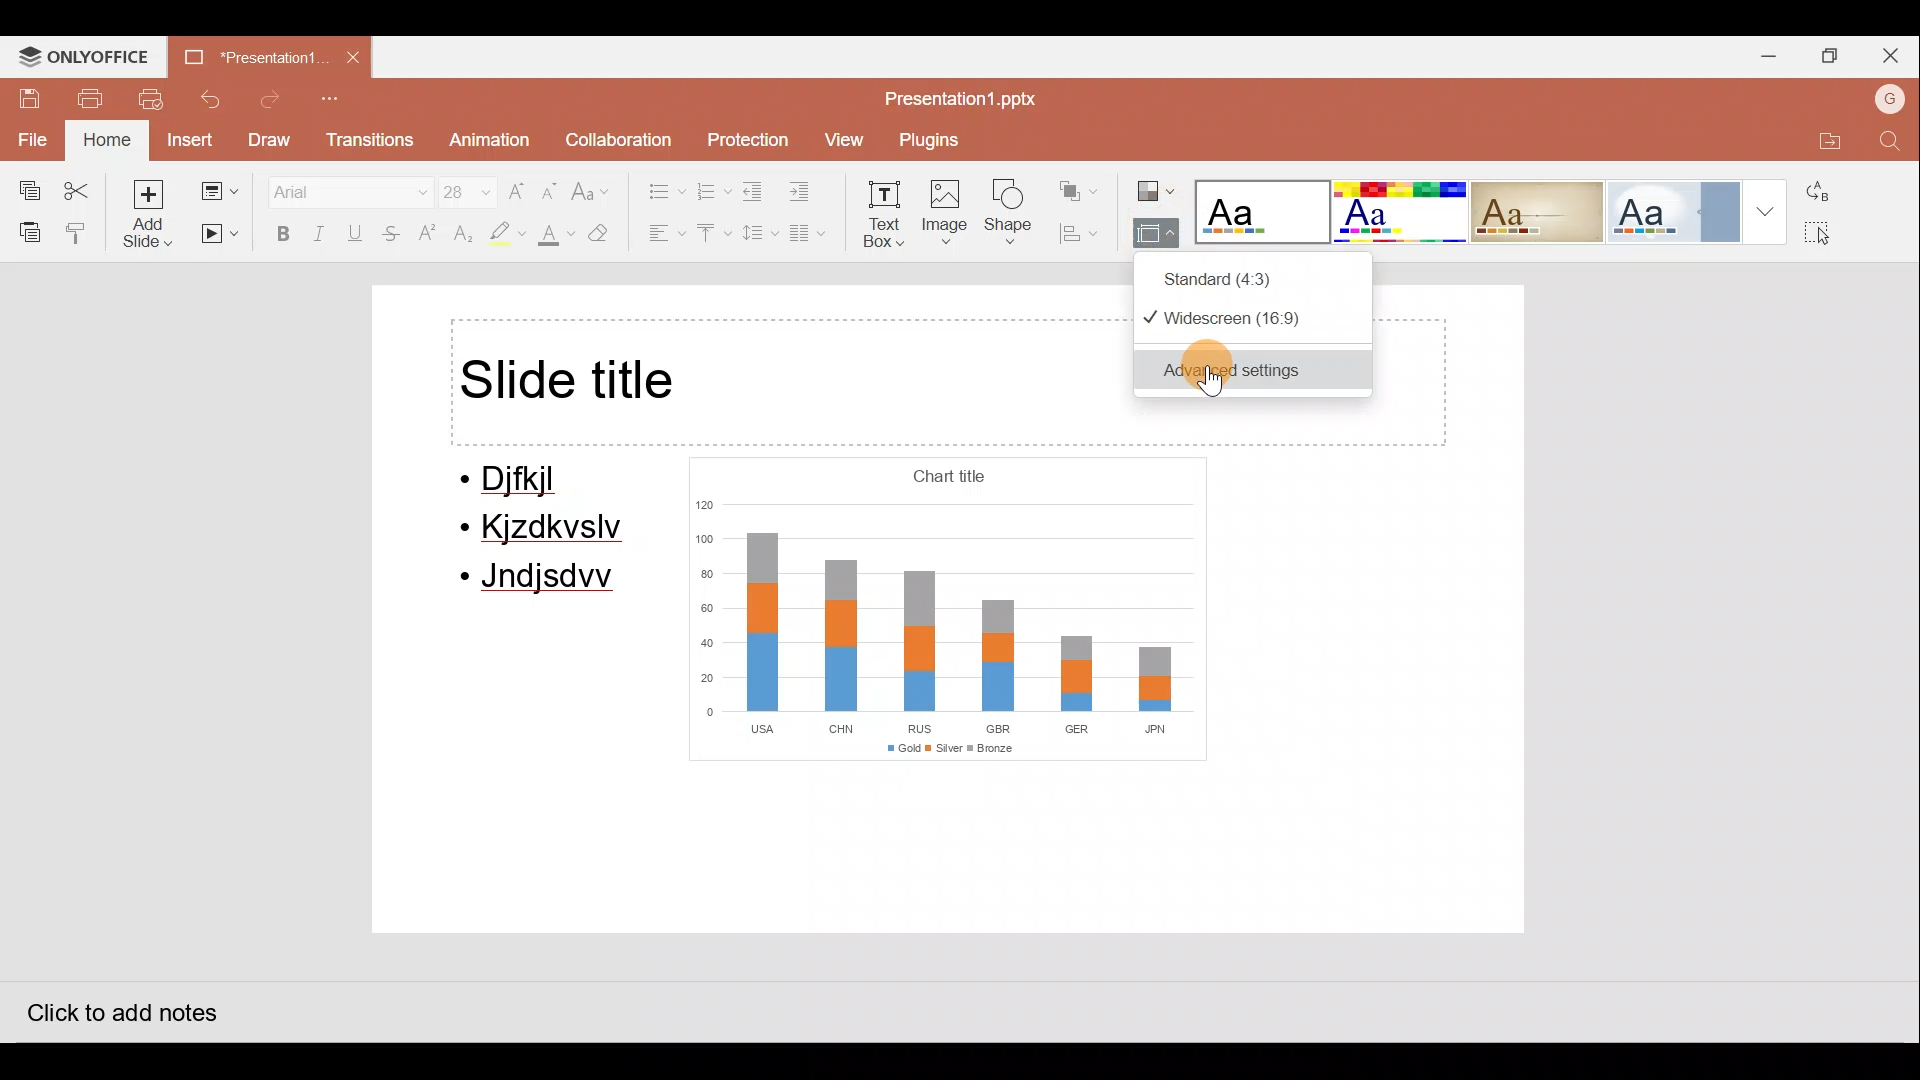  What do you see at coordinates (24, 96) in the screenshot?
I see `Save` at bounding box center [24, 96].